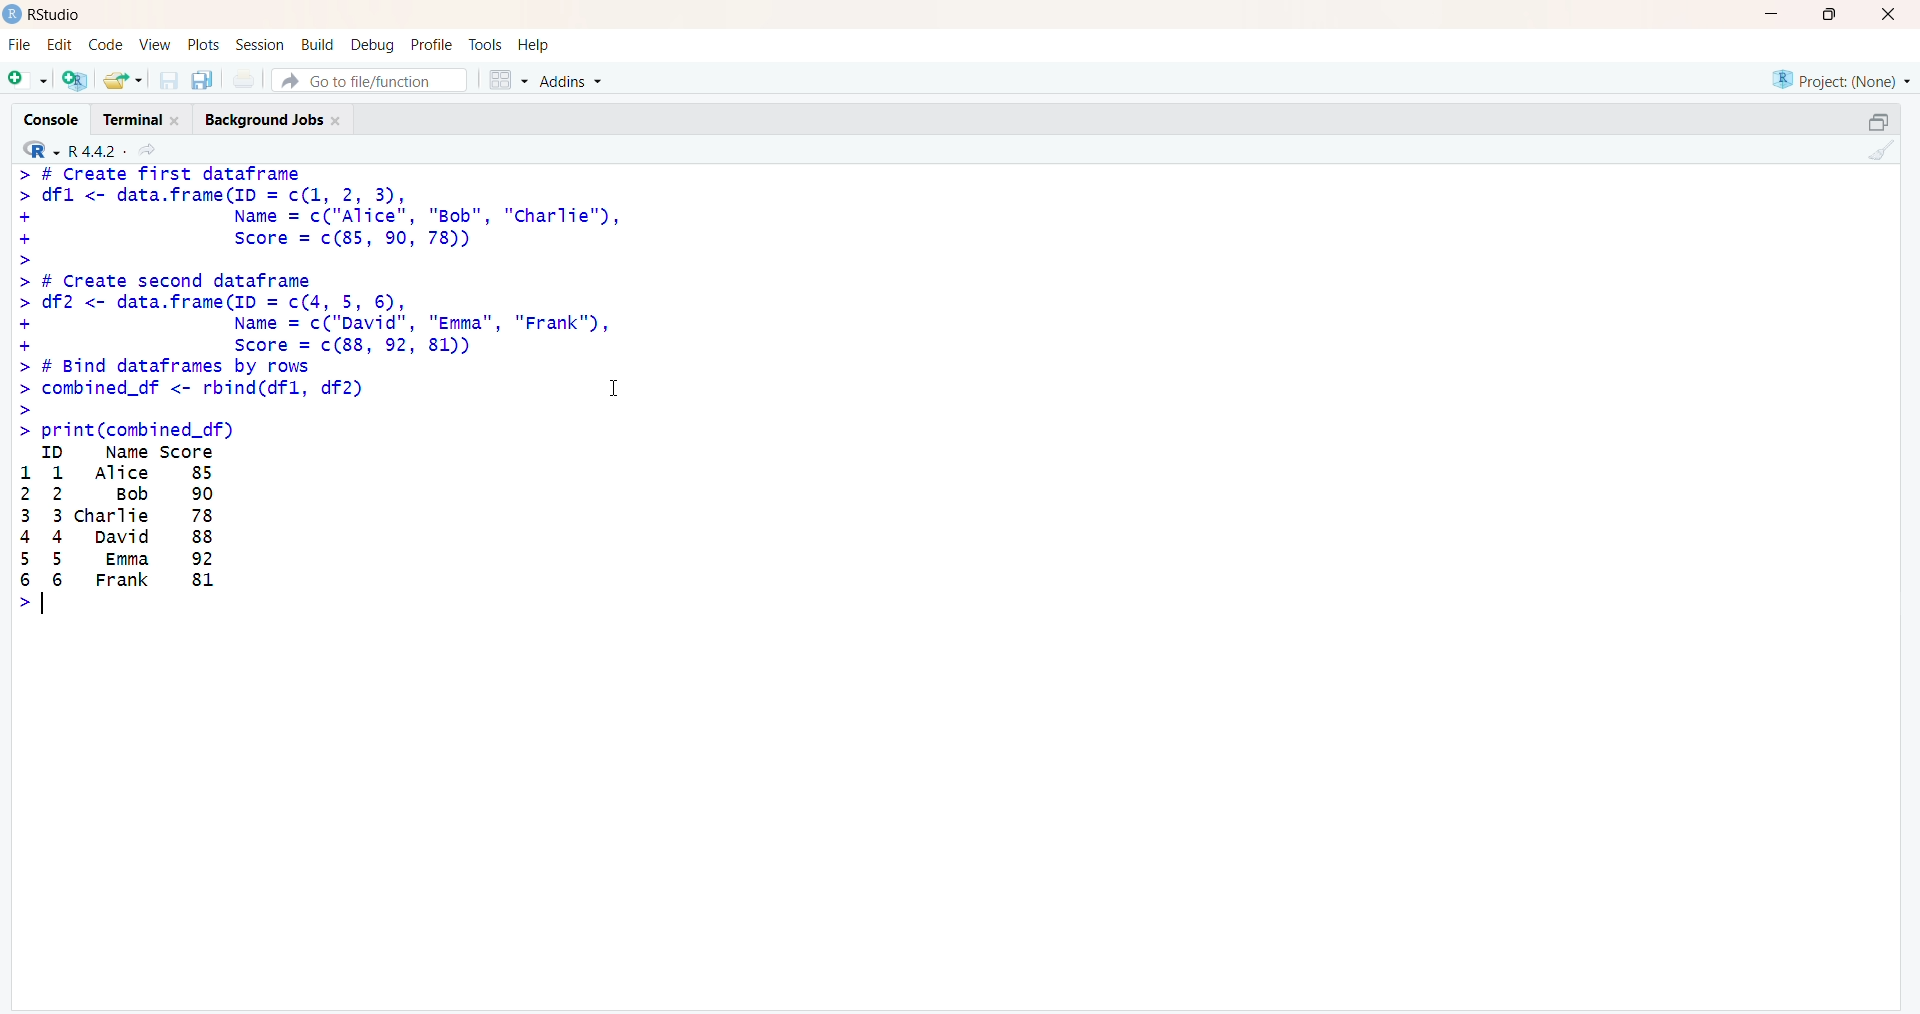 Image resolution: width=1920 pixels, height=1014 pixels. I want to click on Code, so click(105, 44).